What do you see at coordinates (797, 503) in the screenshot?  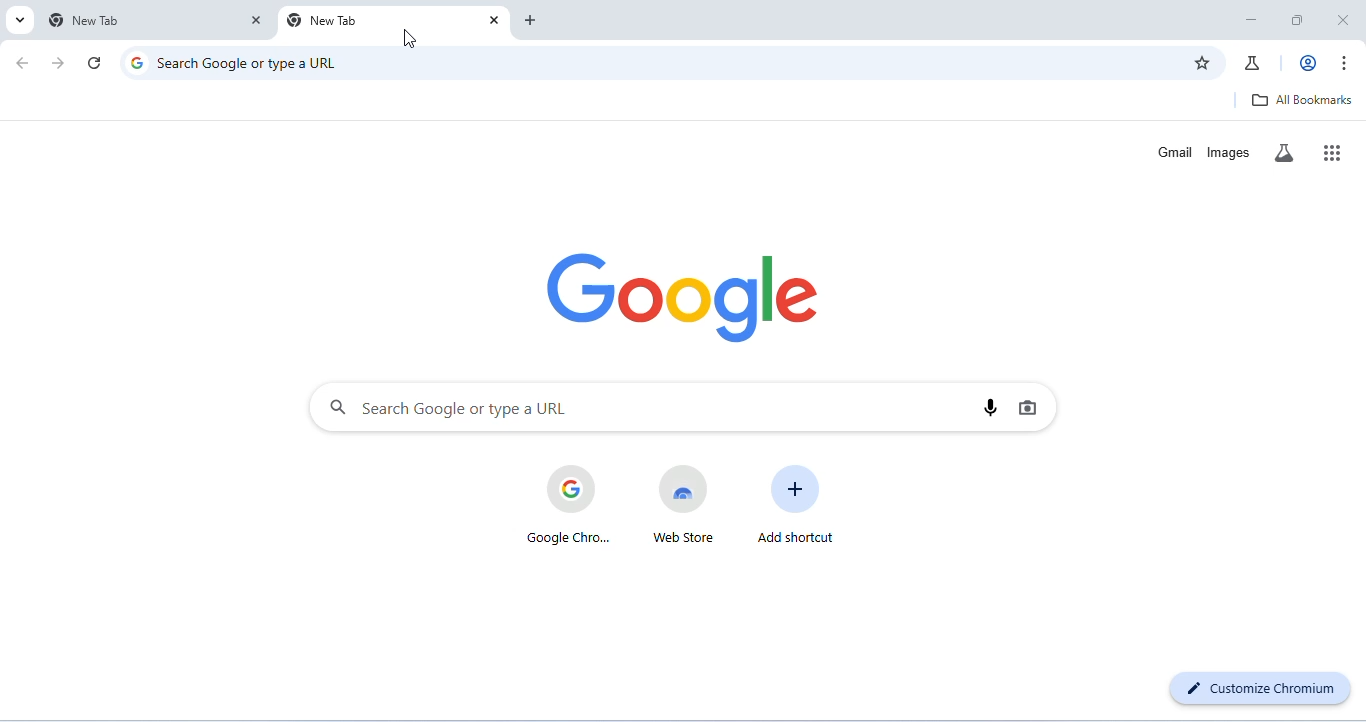 I see `add shortcut` at bounding box center [797, 503].